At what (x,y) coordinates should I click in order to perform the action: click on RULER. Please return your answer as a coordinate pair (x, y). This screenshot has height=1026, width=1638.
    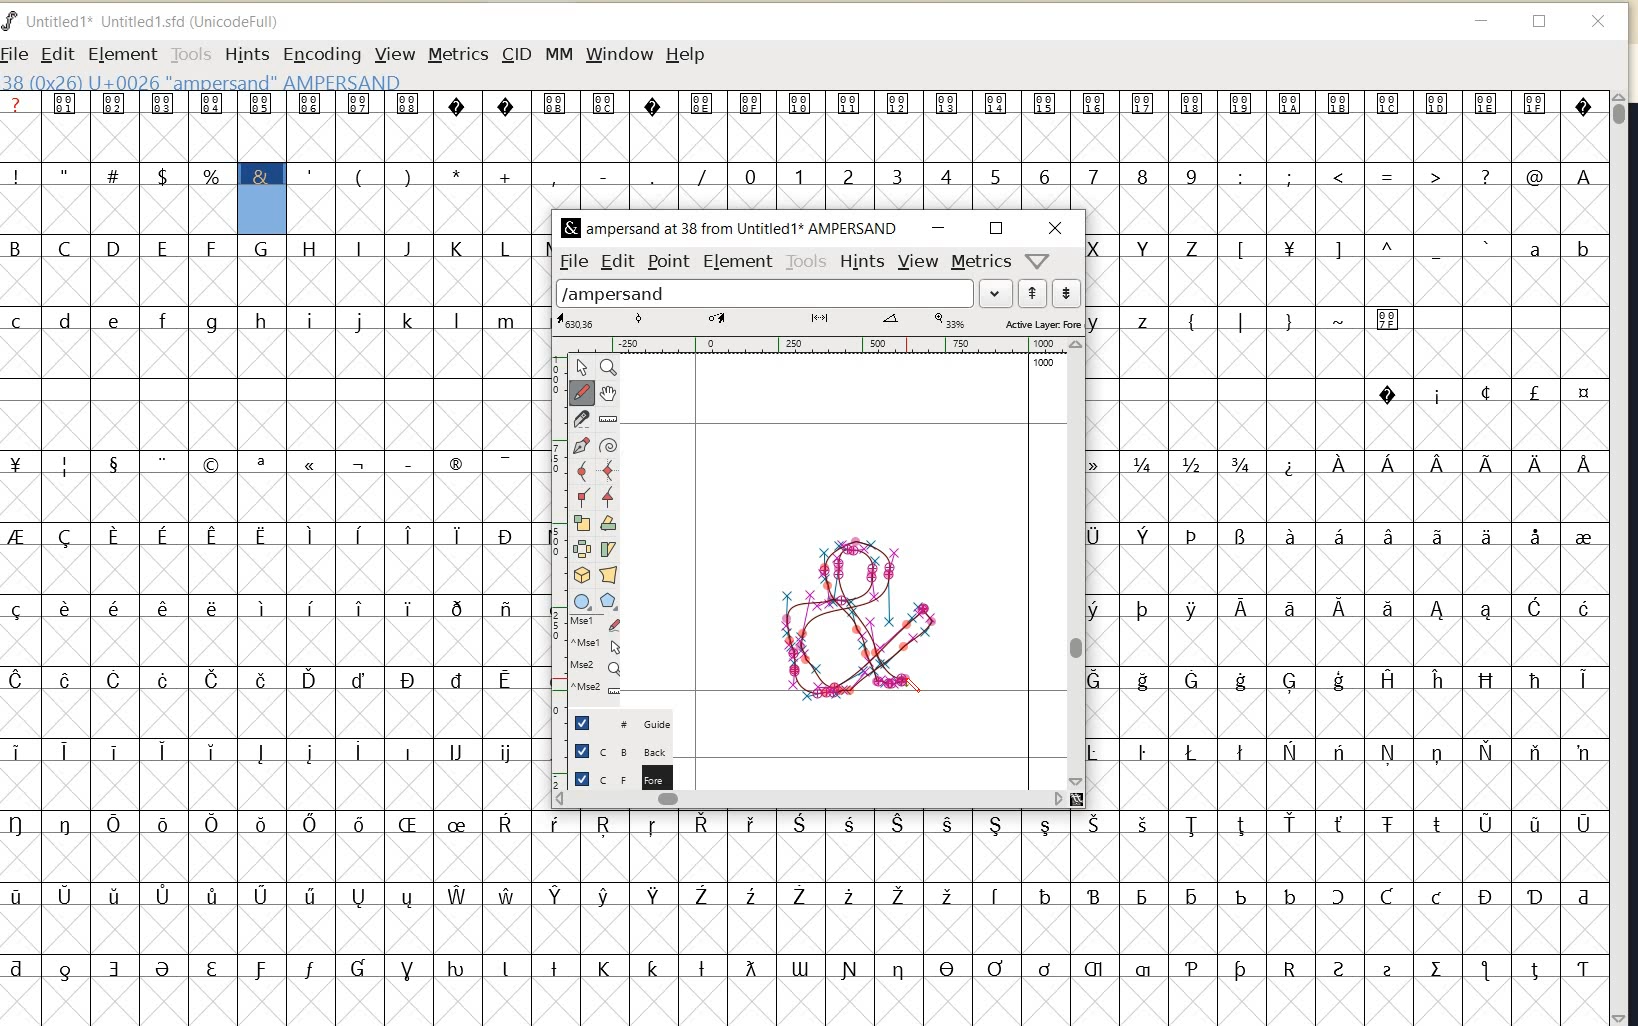
    Looking at the image, I should click on (813, 345).